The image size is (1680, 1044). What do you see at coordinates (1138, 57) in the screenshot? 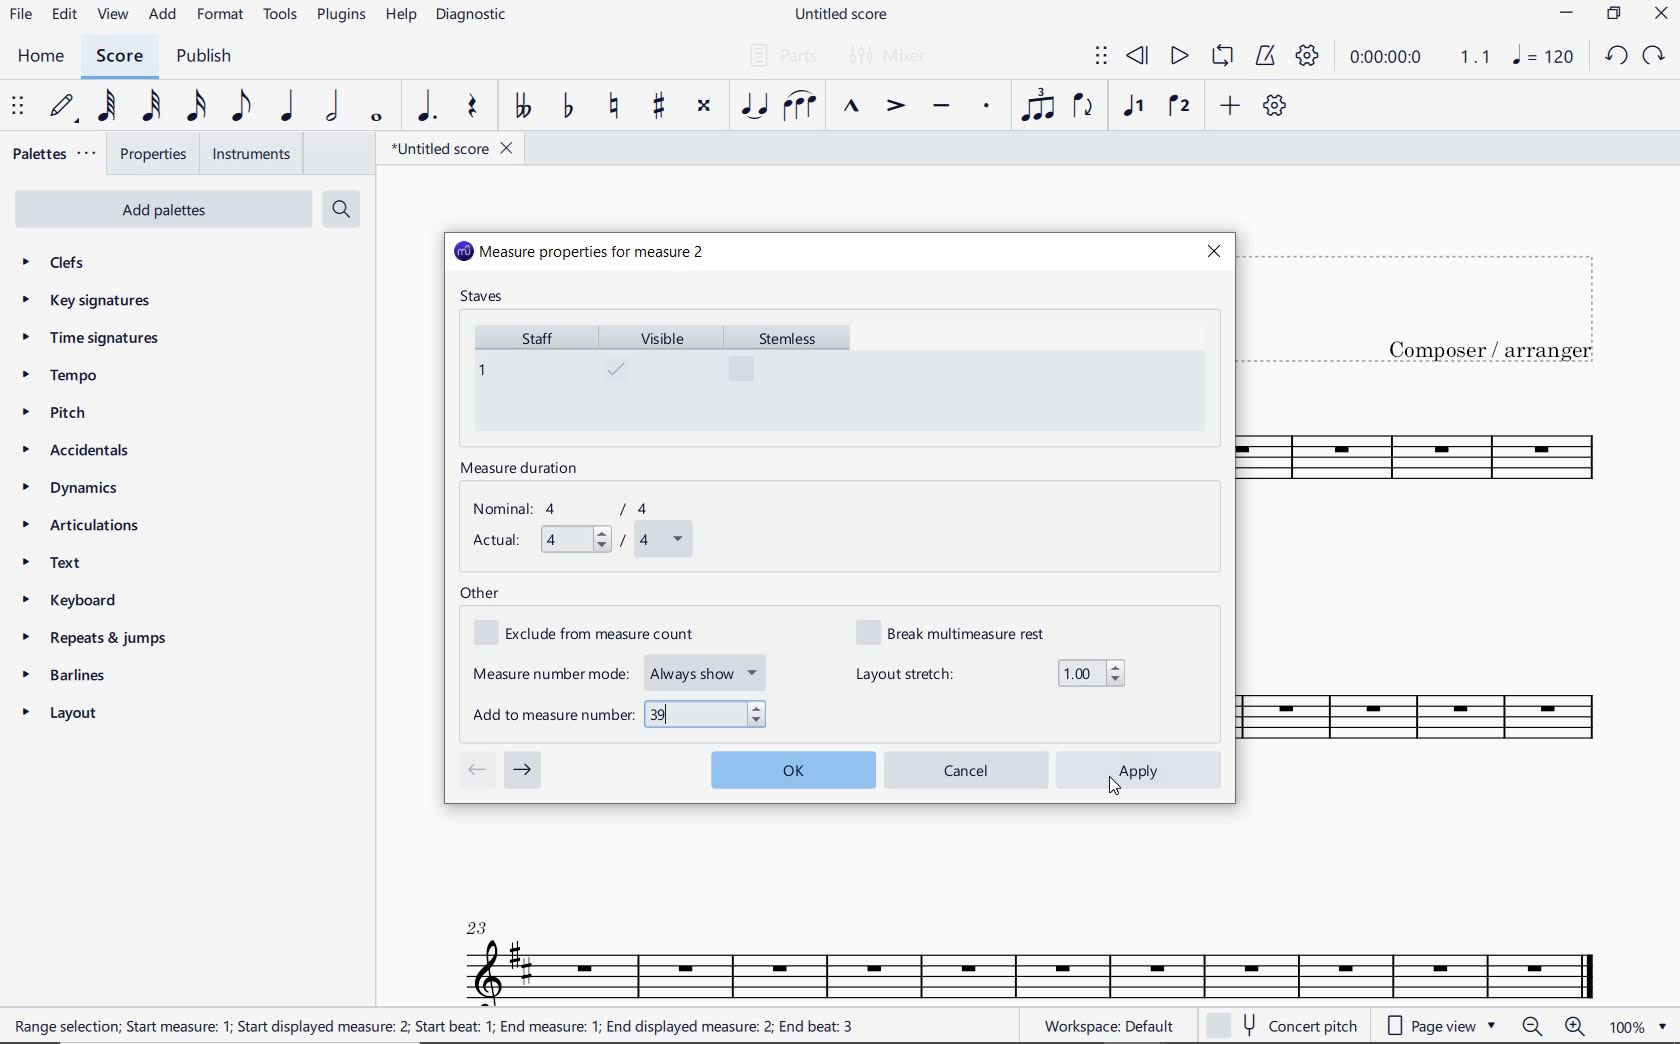
I see `REWIND` at bounding box center [1138, 57].